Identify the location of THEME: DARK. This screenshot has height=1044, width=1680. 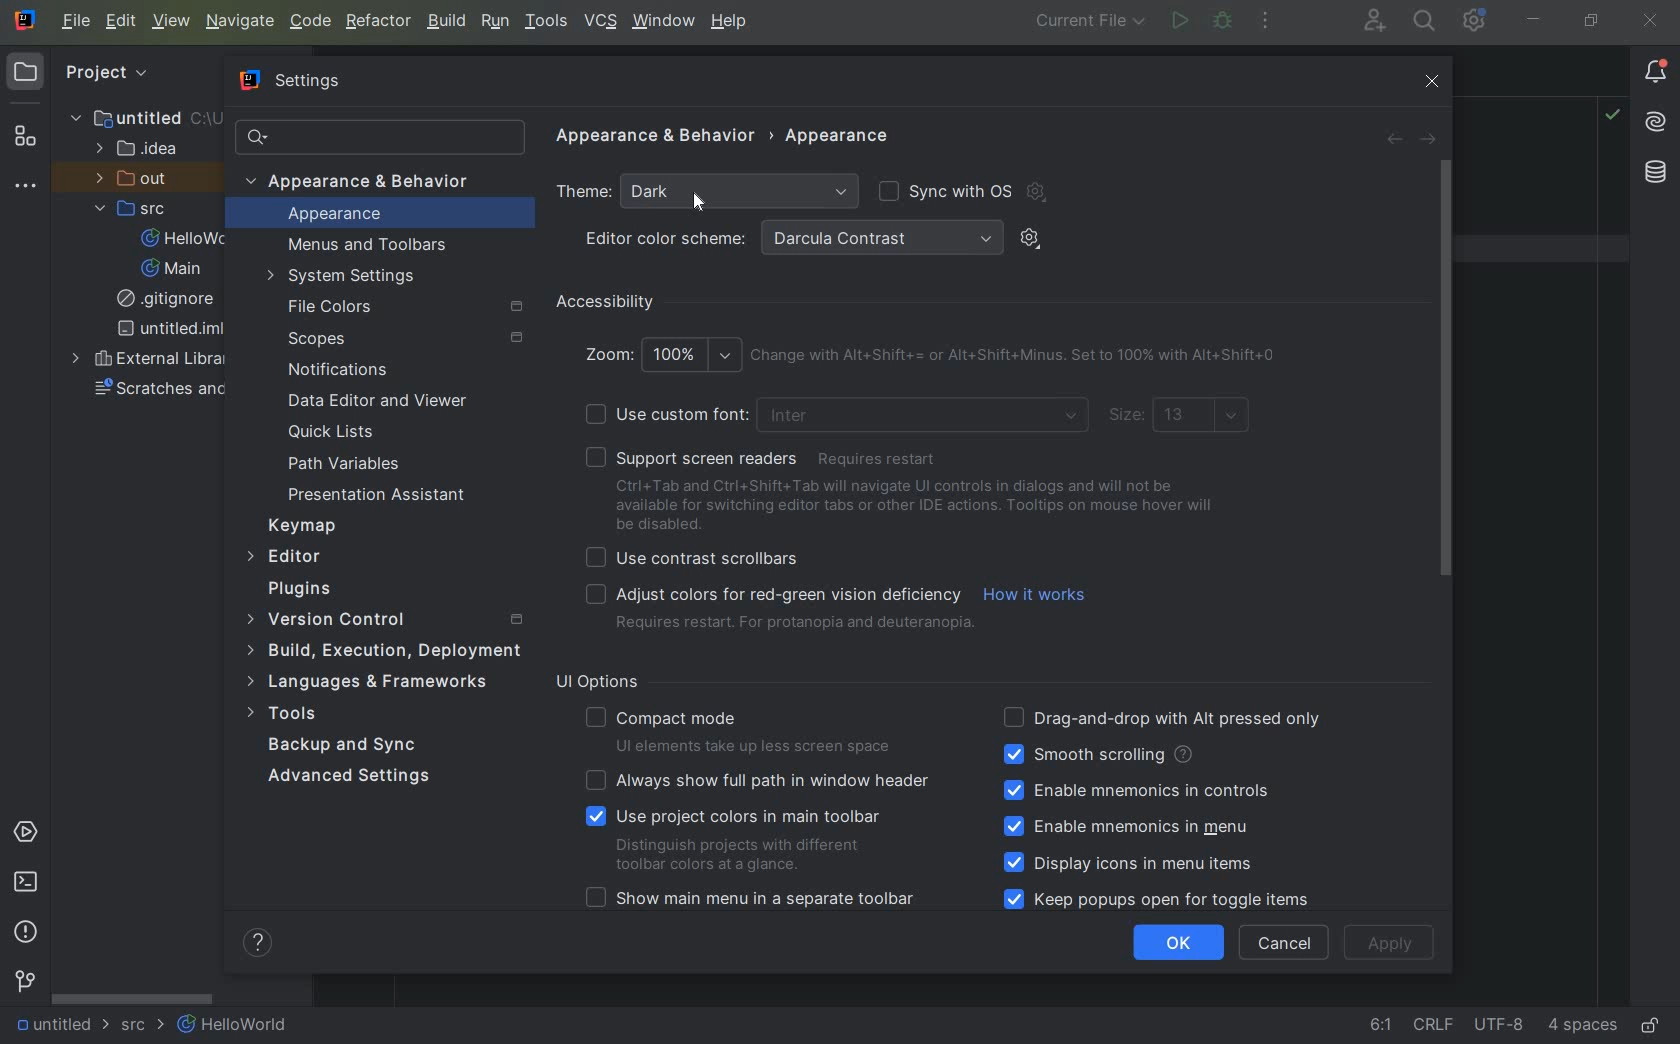
(705, 190).